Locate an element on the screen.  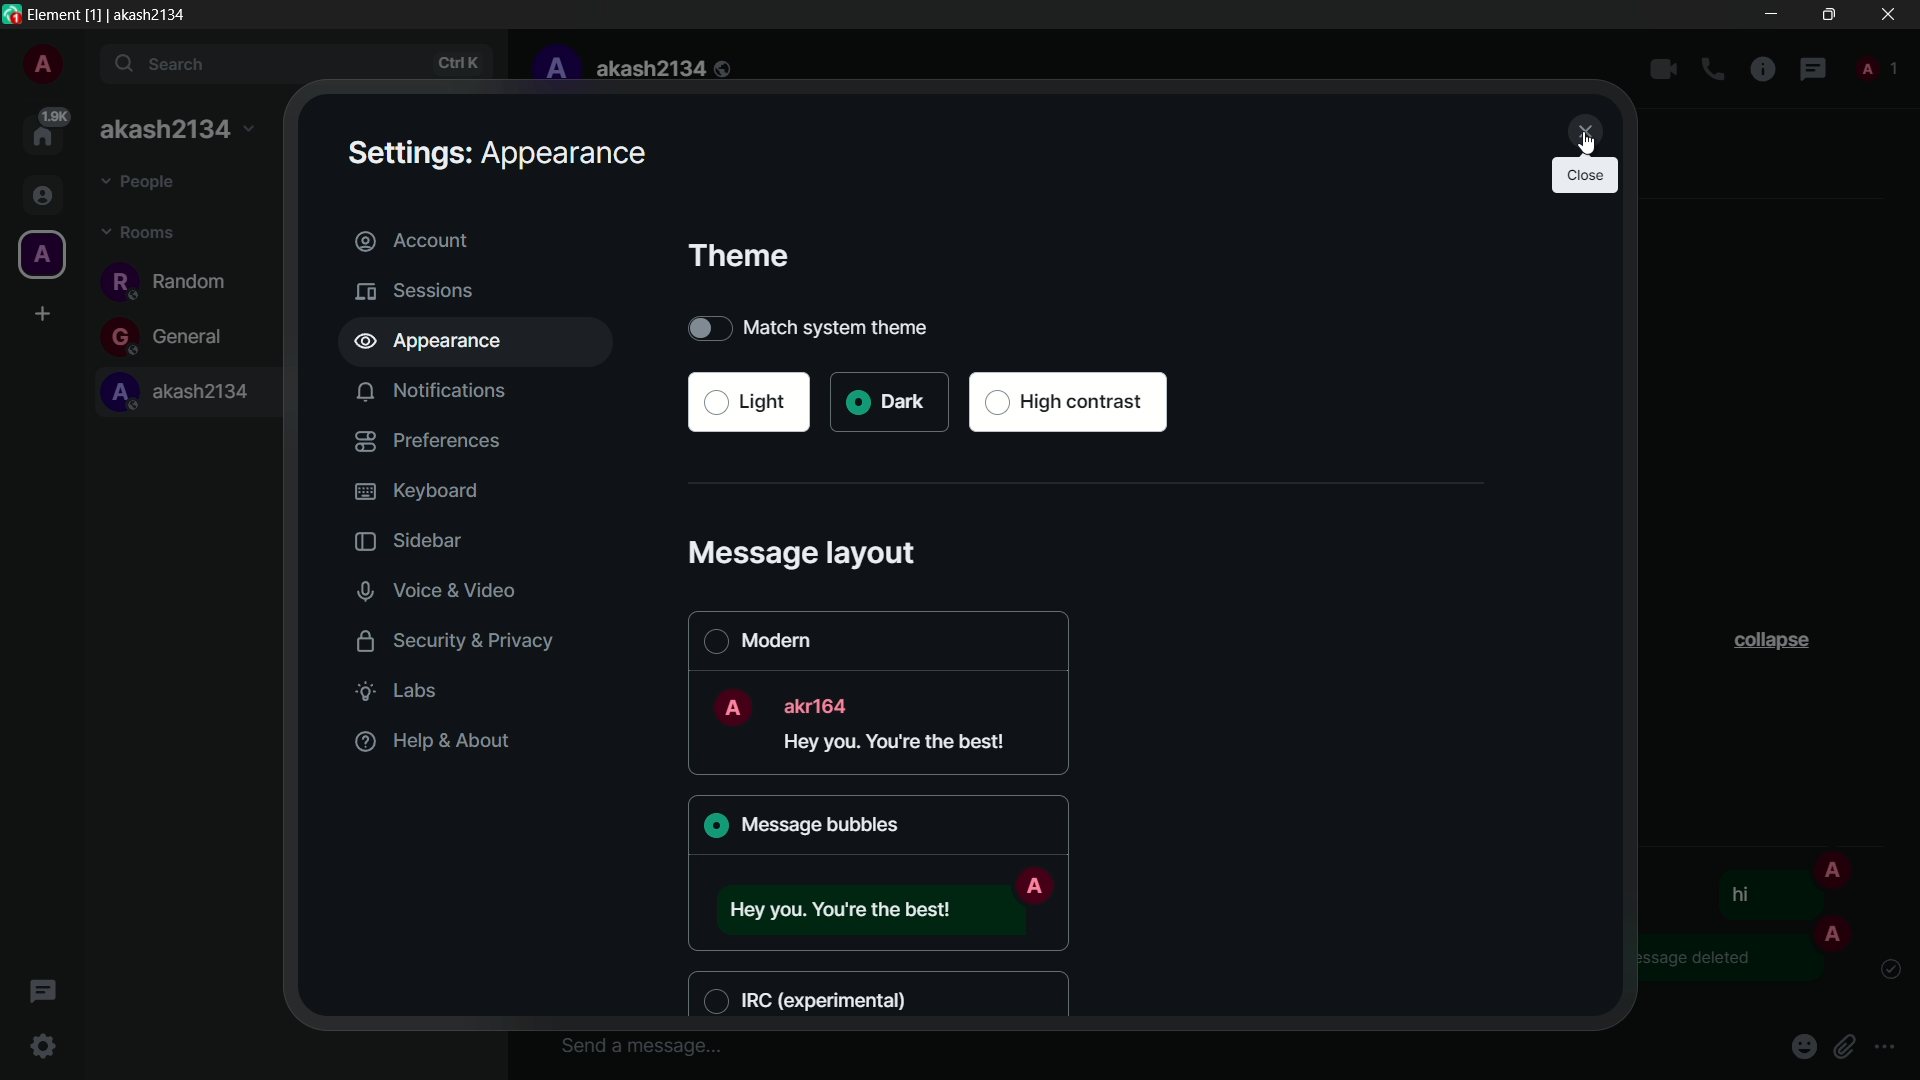
help and about is located at coordinates (430, 741).